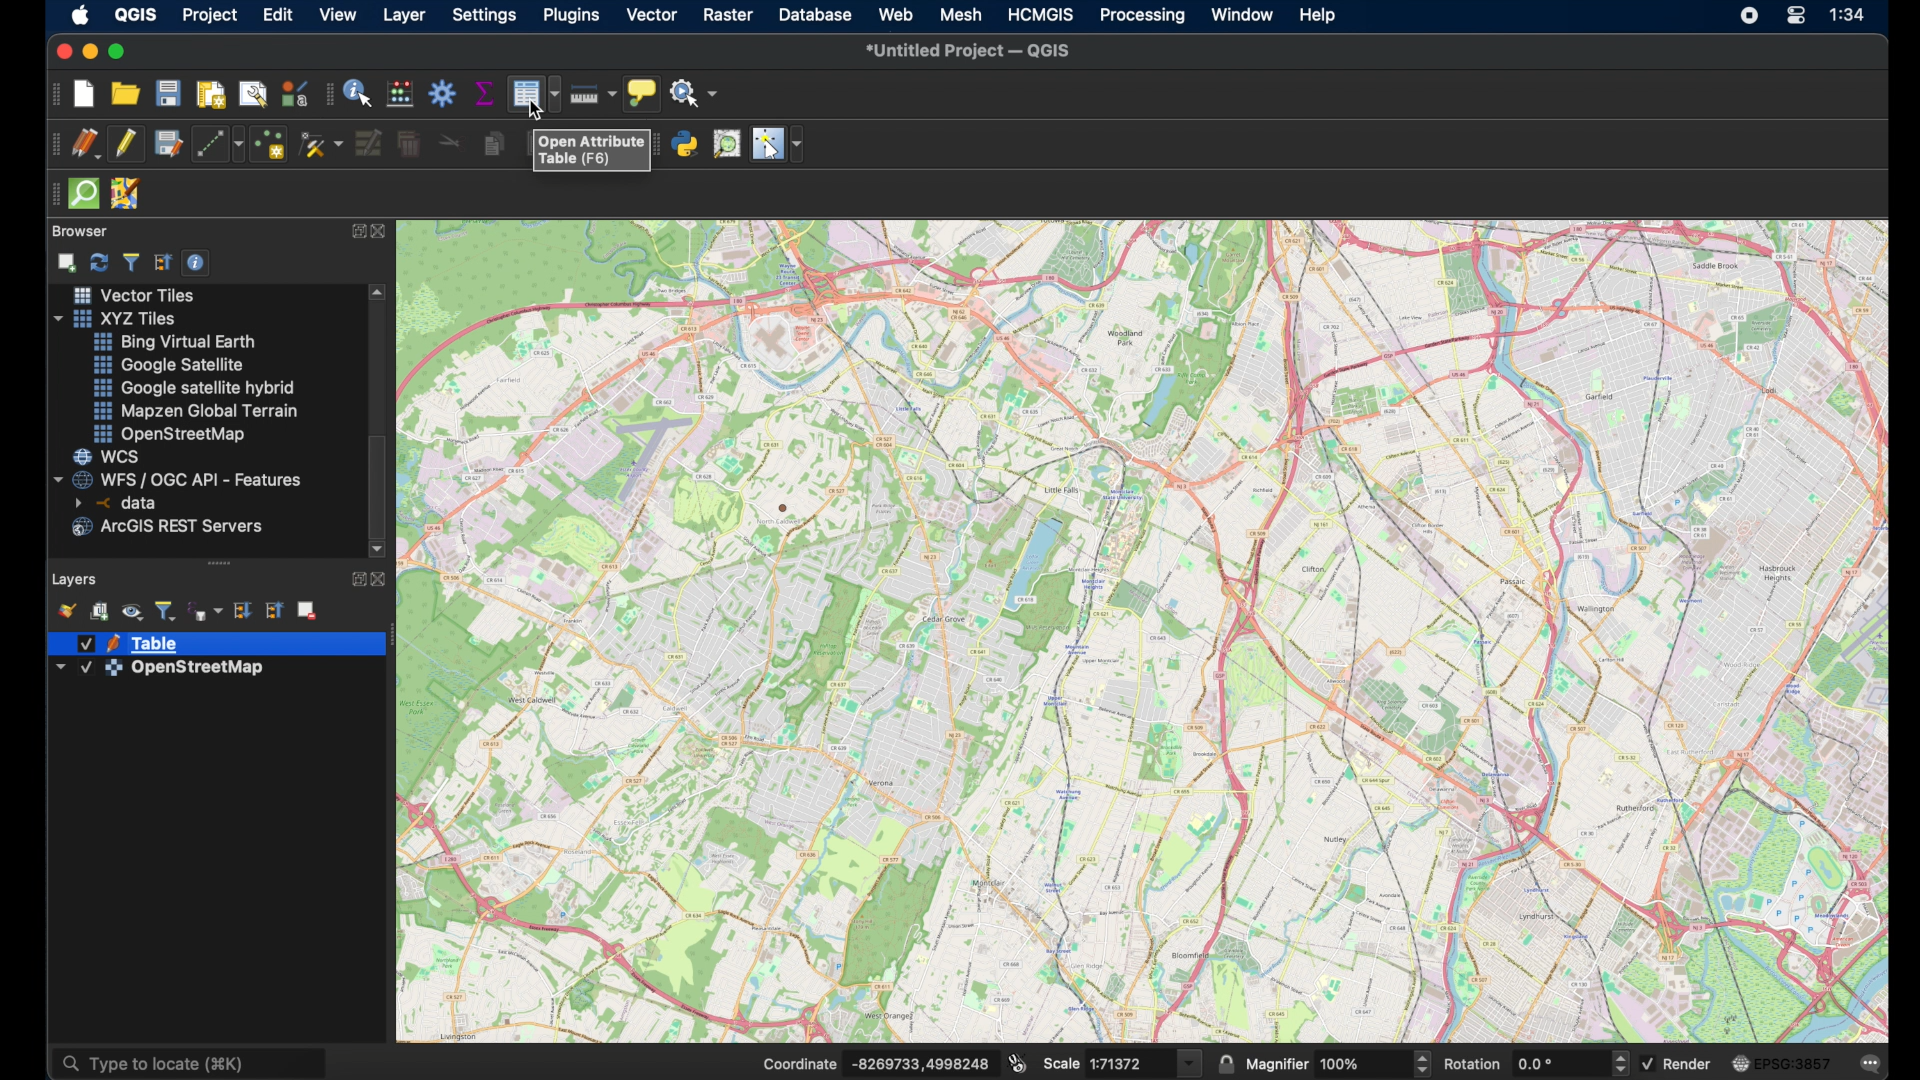  What do you see at coordinates (191, 388) in the screenshot?
I see `gogole satellite hybrid` at bounding box center [191, 388].